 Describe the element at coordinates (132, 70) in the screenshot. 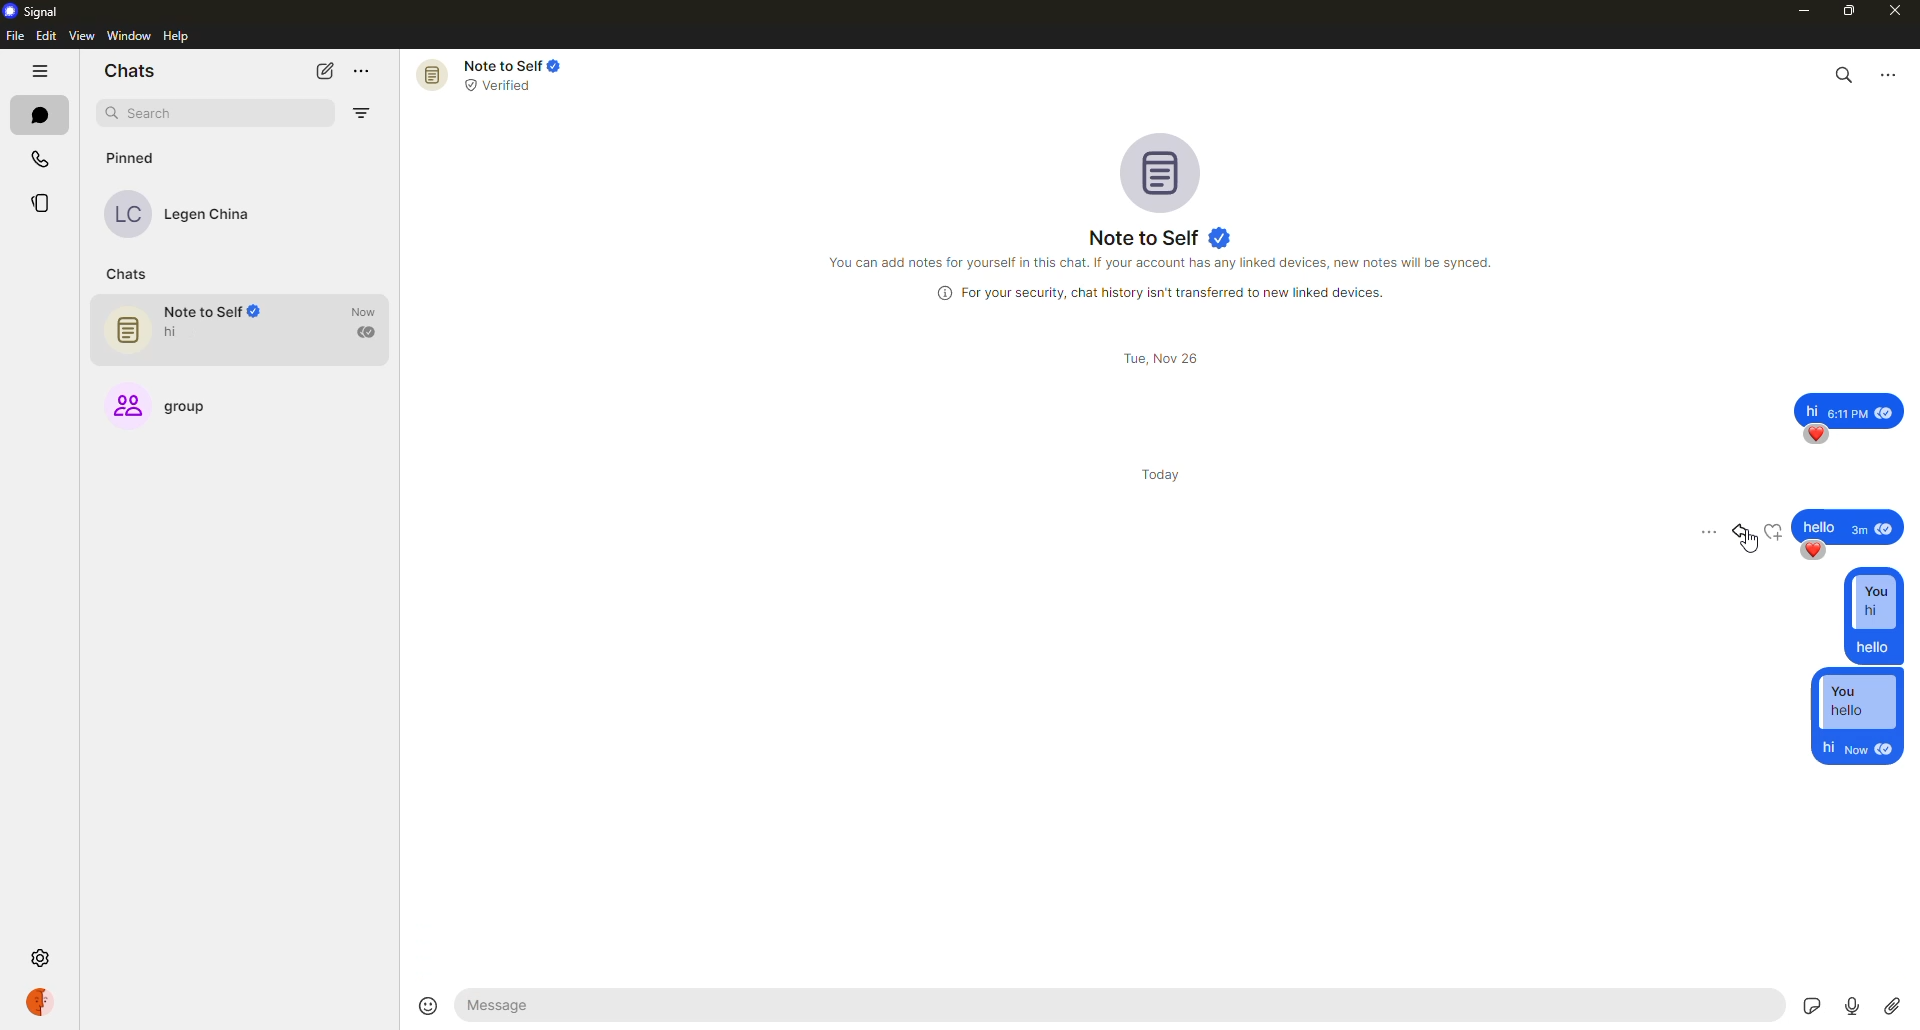

I see `chats` at that location.